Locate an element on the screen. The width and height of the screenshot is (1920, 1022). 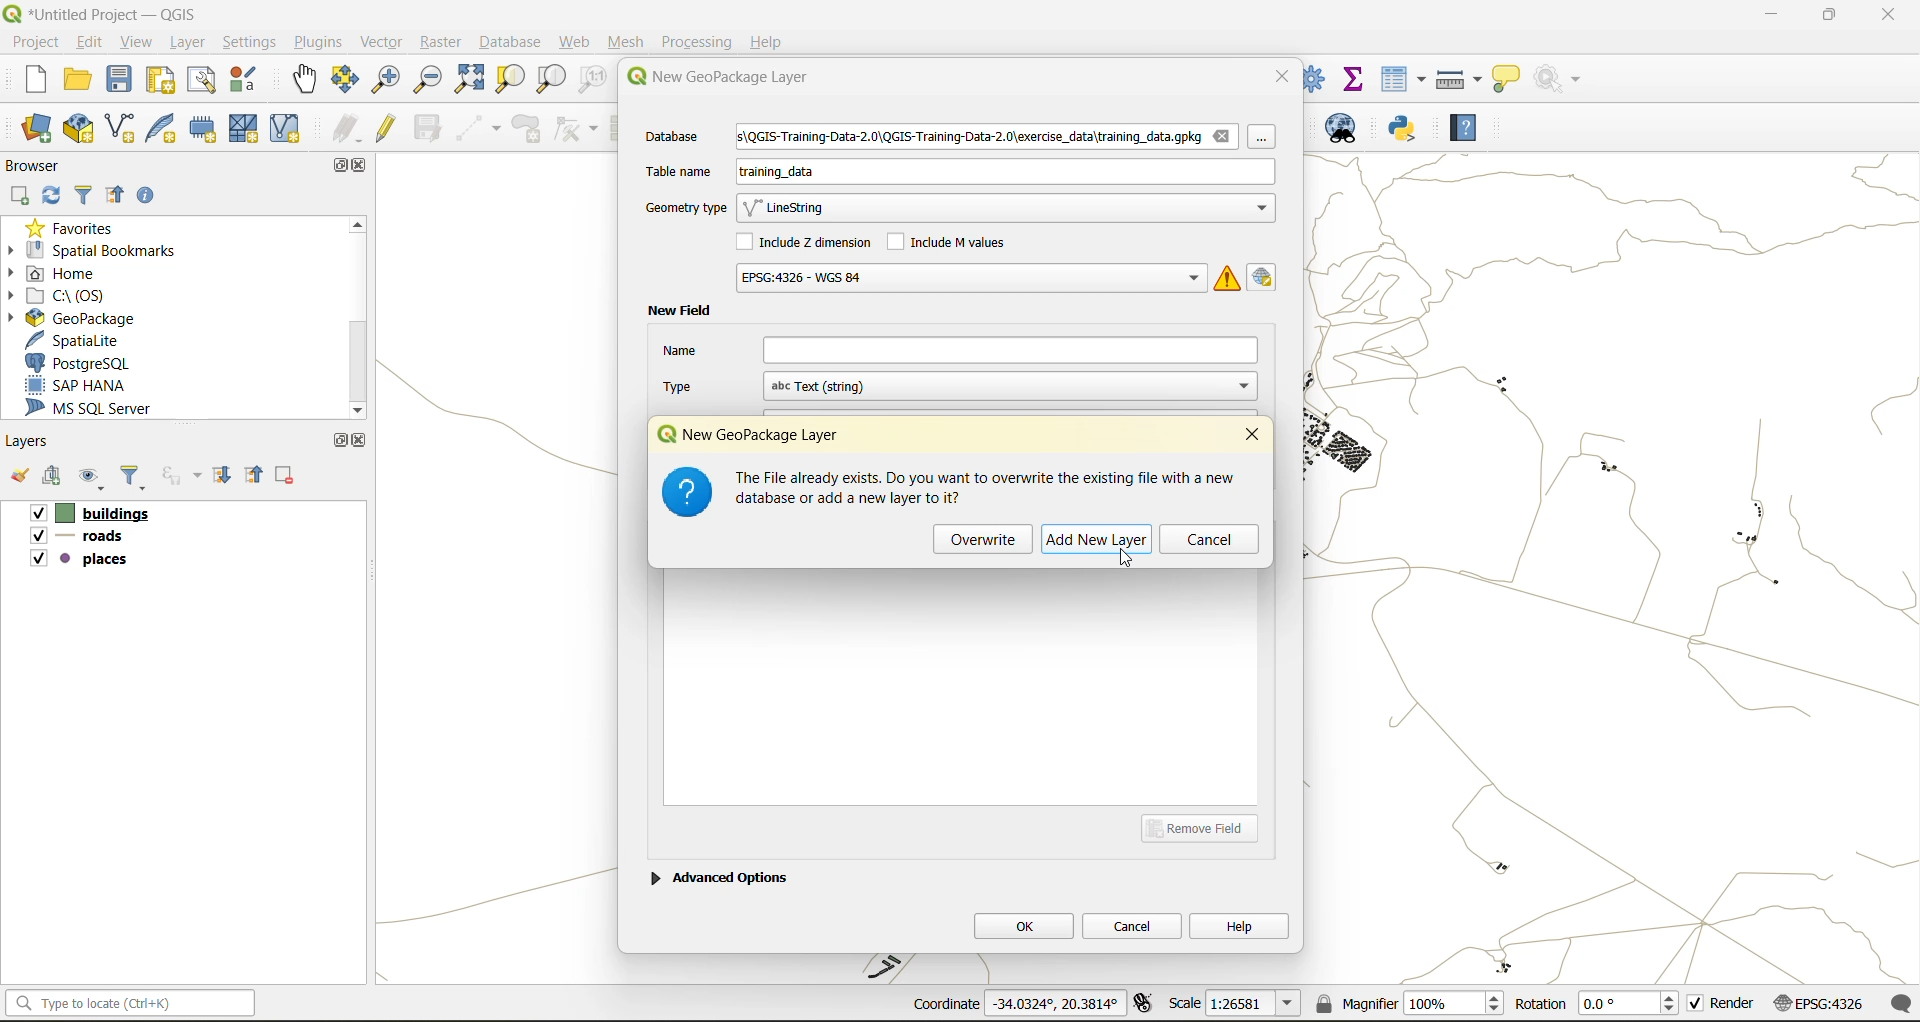
toggle extents is located at coordinates (1145, 1005).